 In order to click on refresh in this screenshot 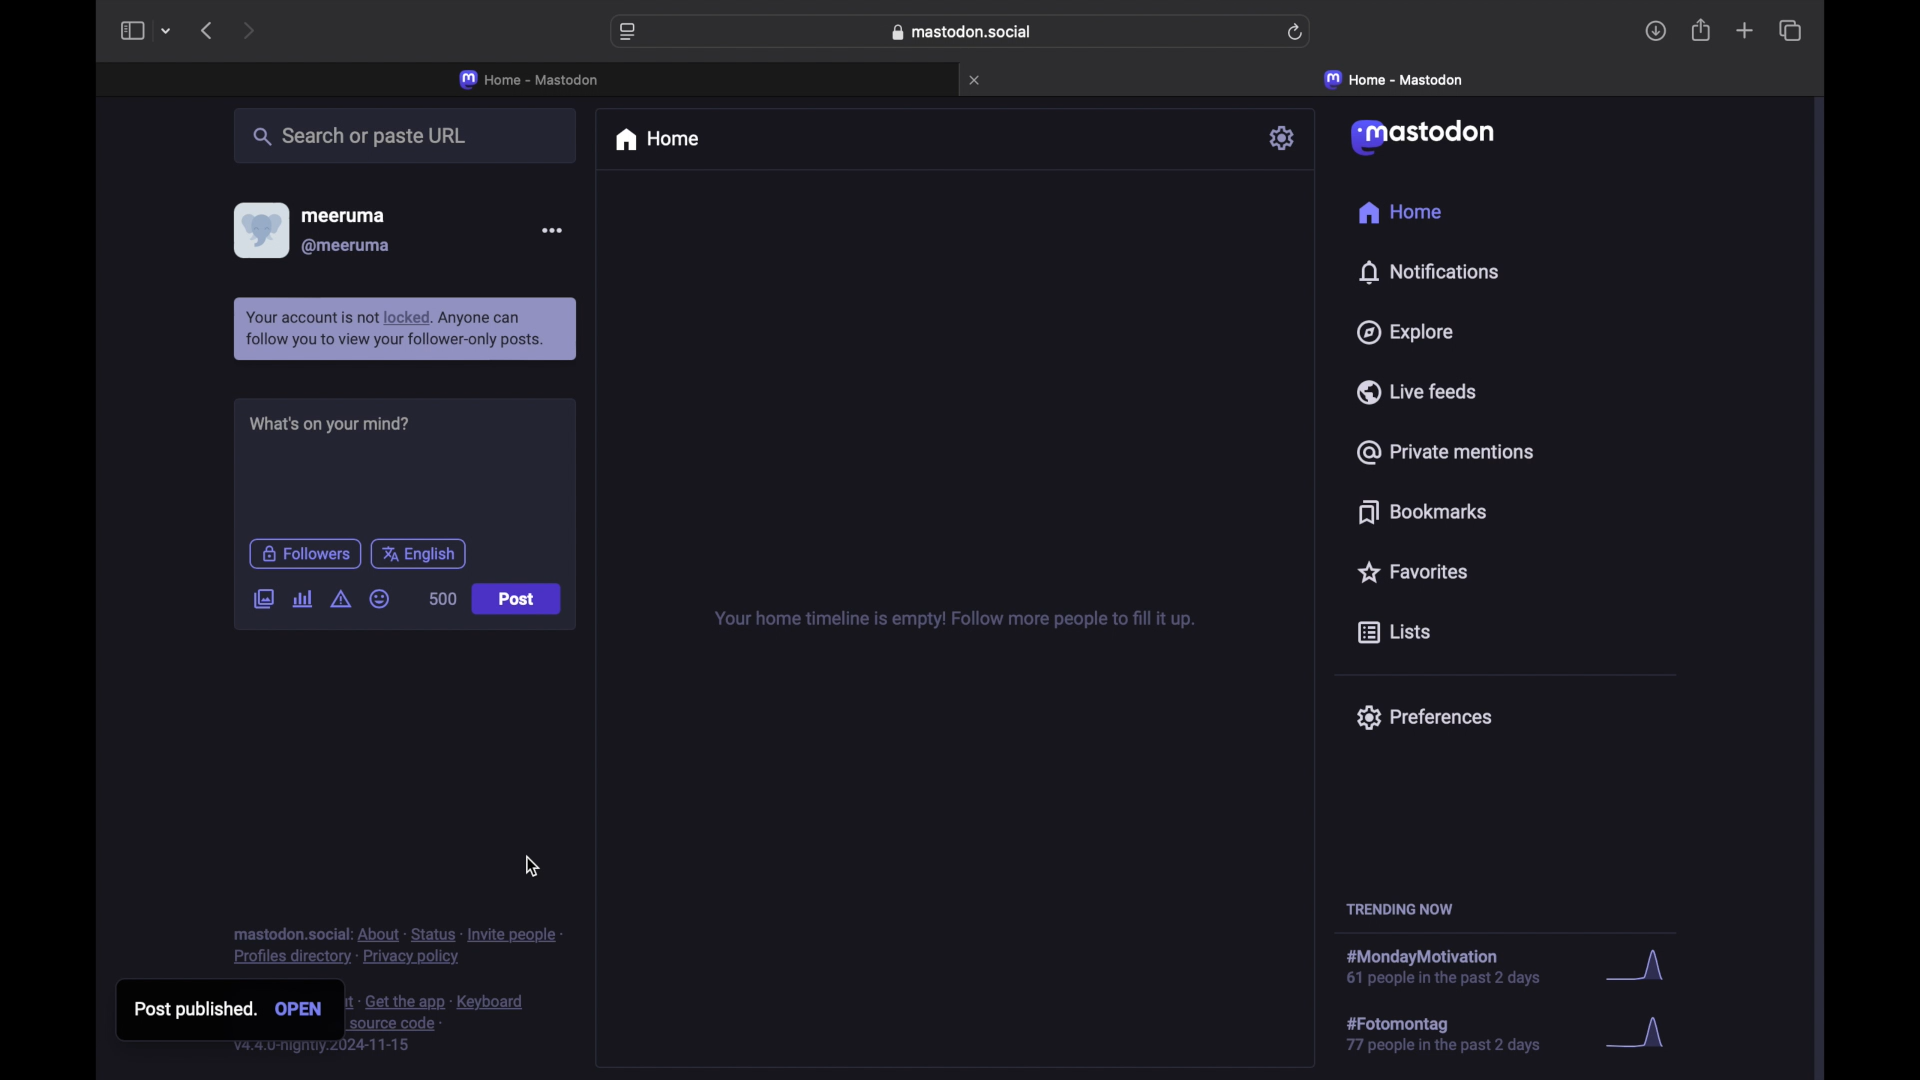, I will do `click(1296, 33)`.